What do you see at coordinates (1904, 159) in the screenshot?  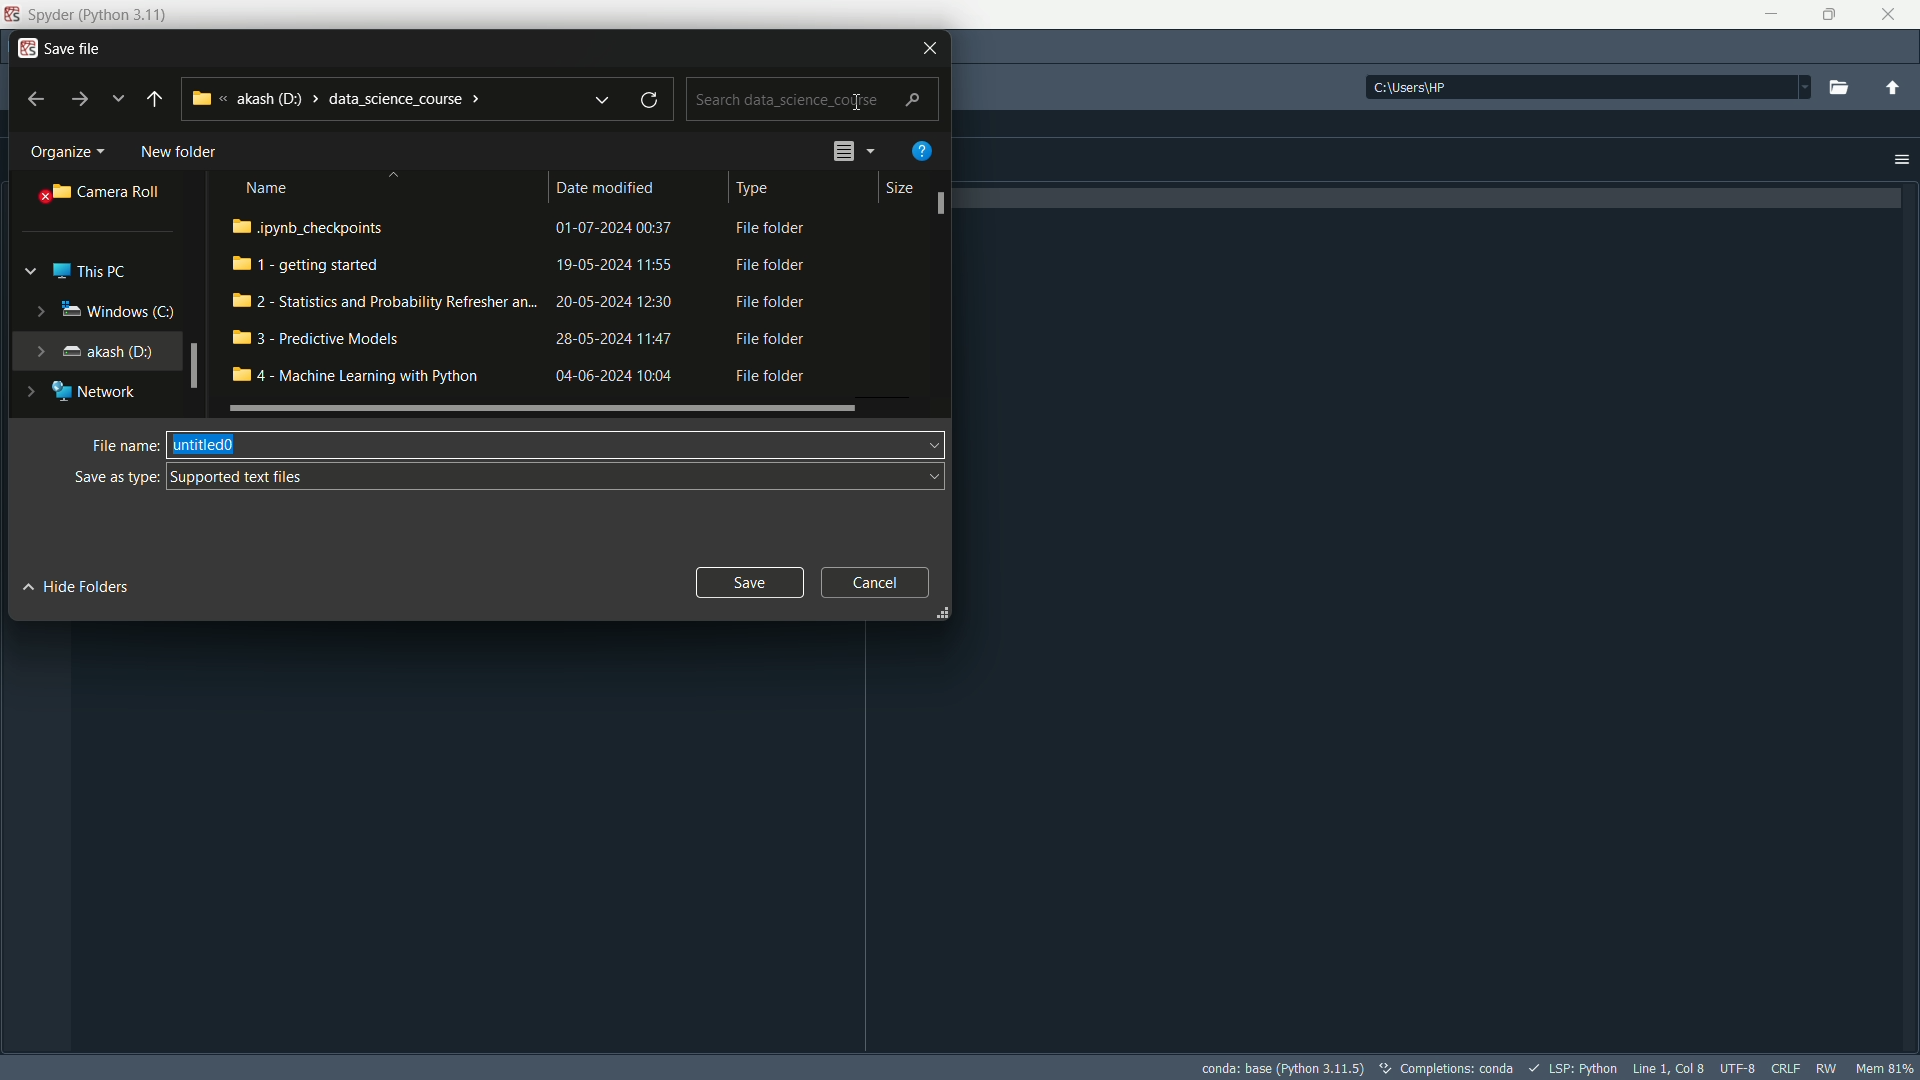 I see `Options` at bounding box center [1904, 159].